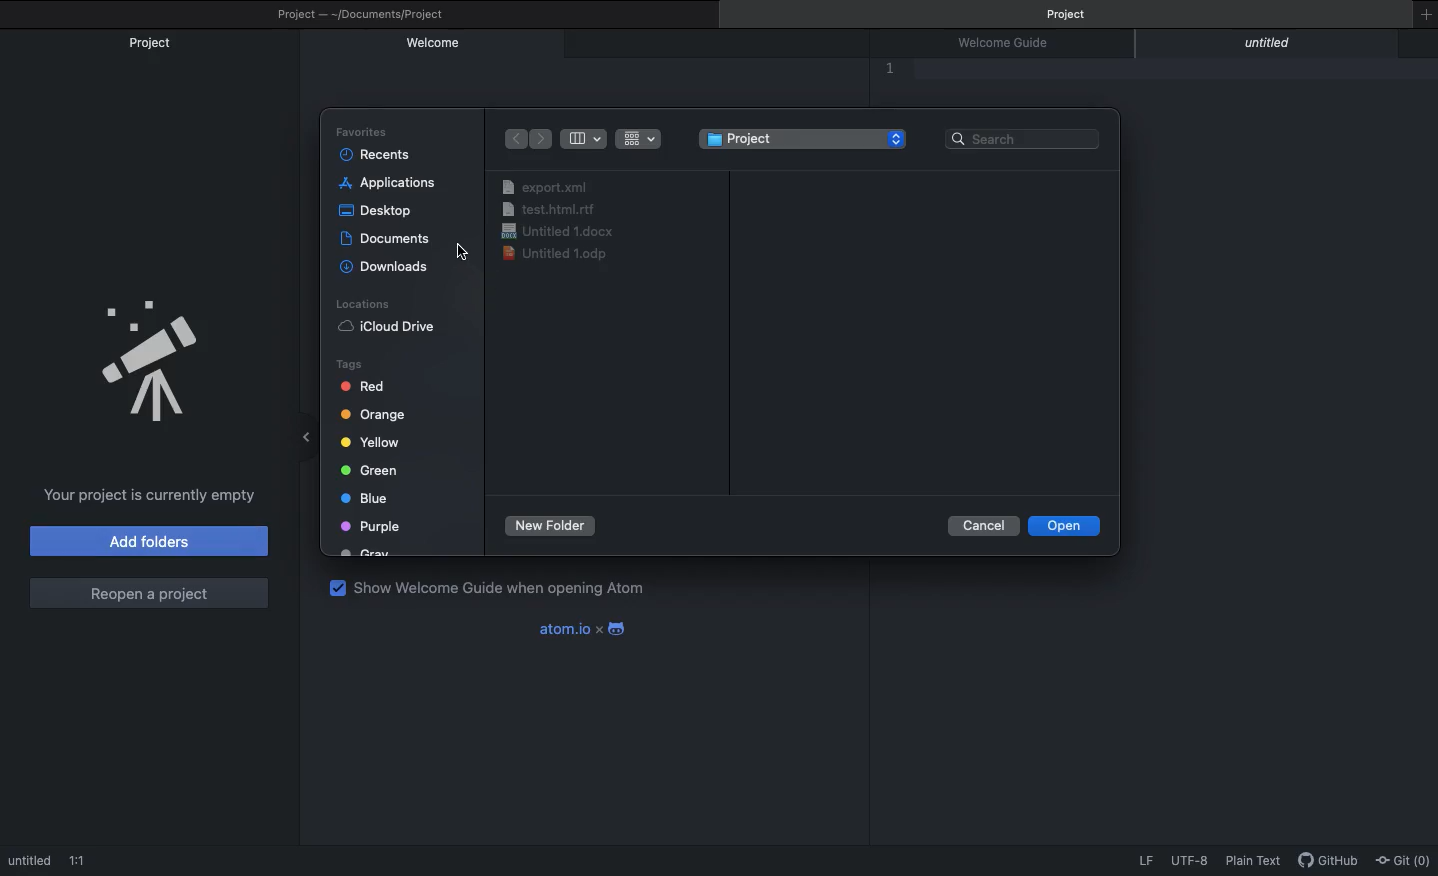 This screenshot has width=1438, height=876. I want to click on Open, so click(1069, 526).